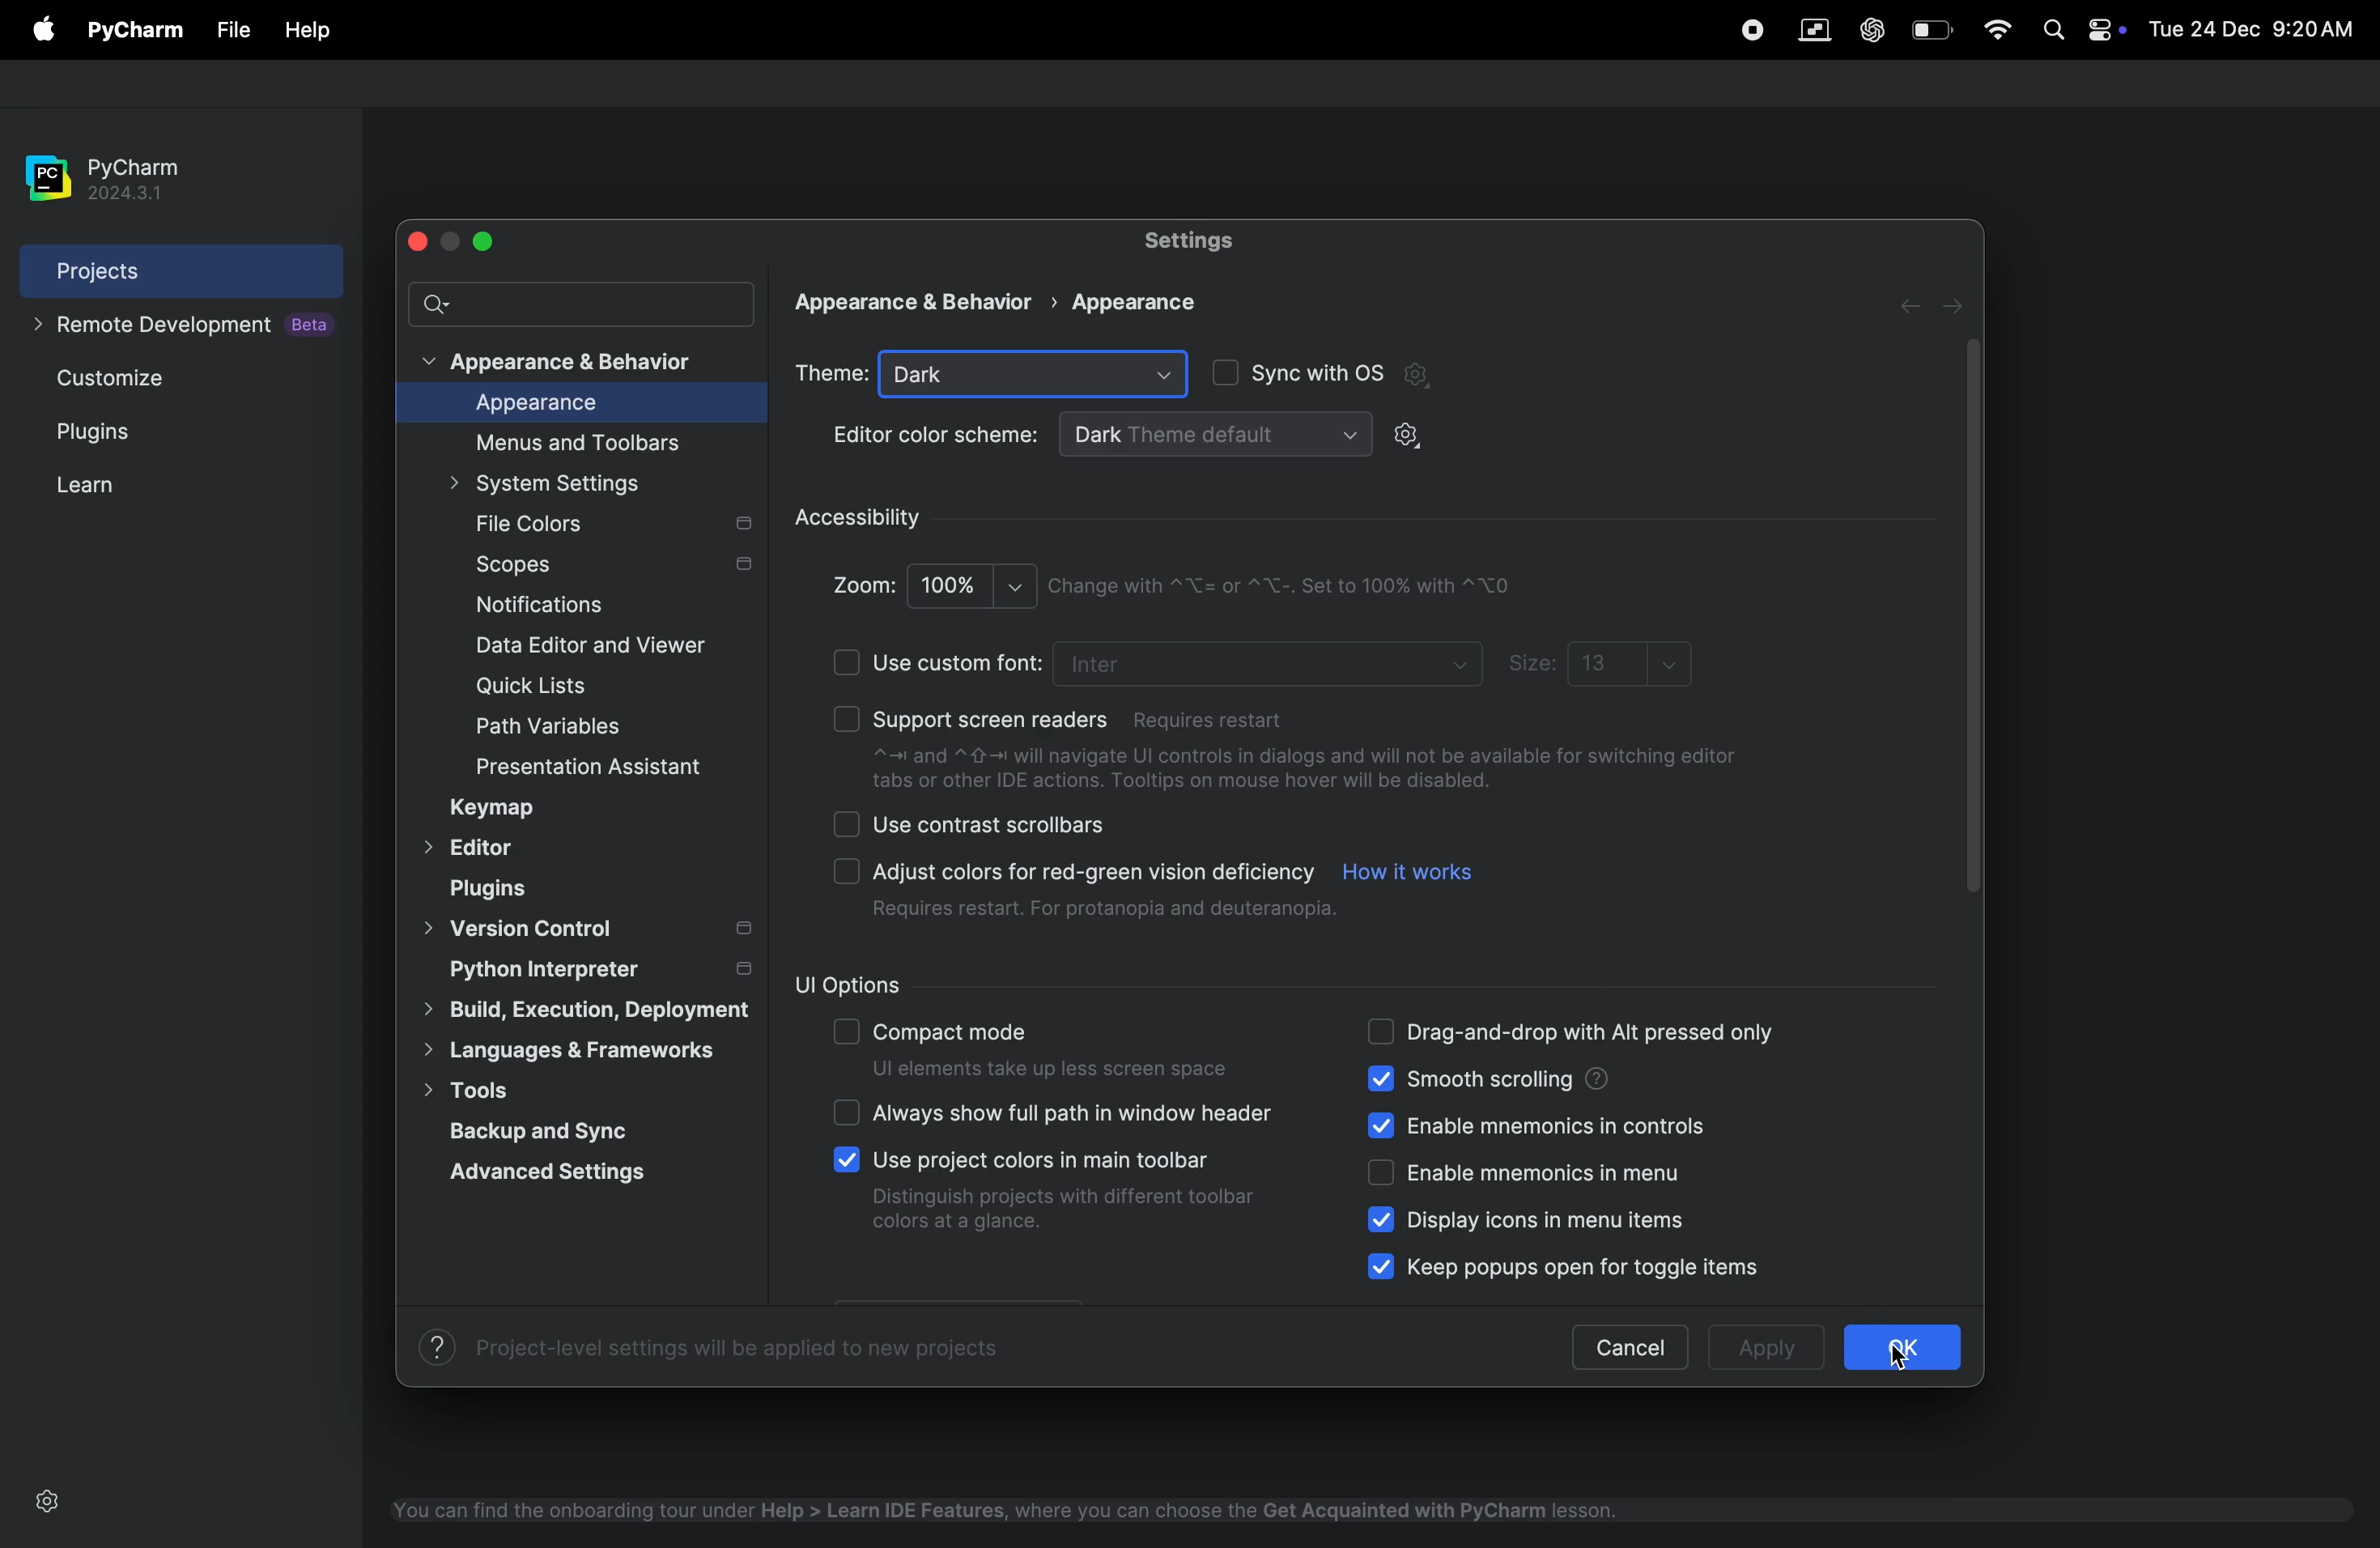 This screenshot has height=1548, width=2380. I want to click on back, so click(1915, 306).